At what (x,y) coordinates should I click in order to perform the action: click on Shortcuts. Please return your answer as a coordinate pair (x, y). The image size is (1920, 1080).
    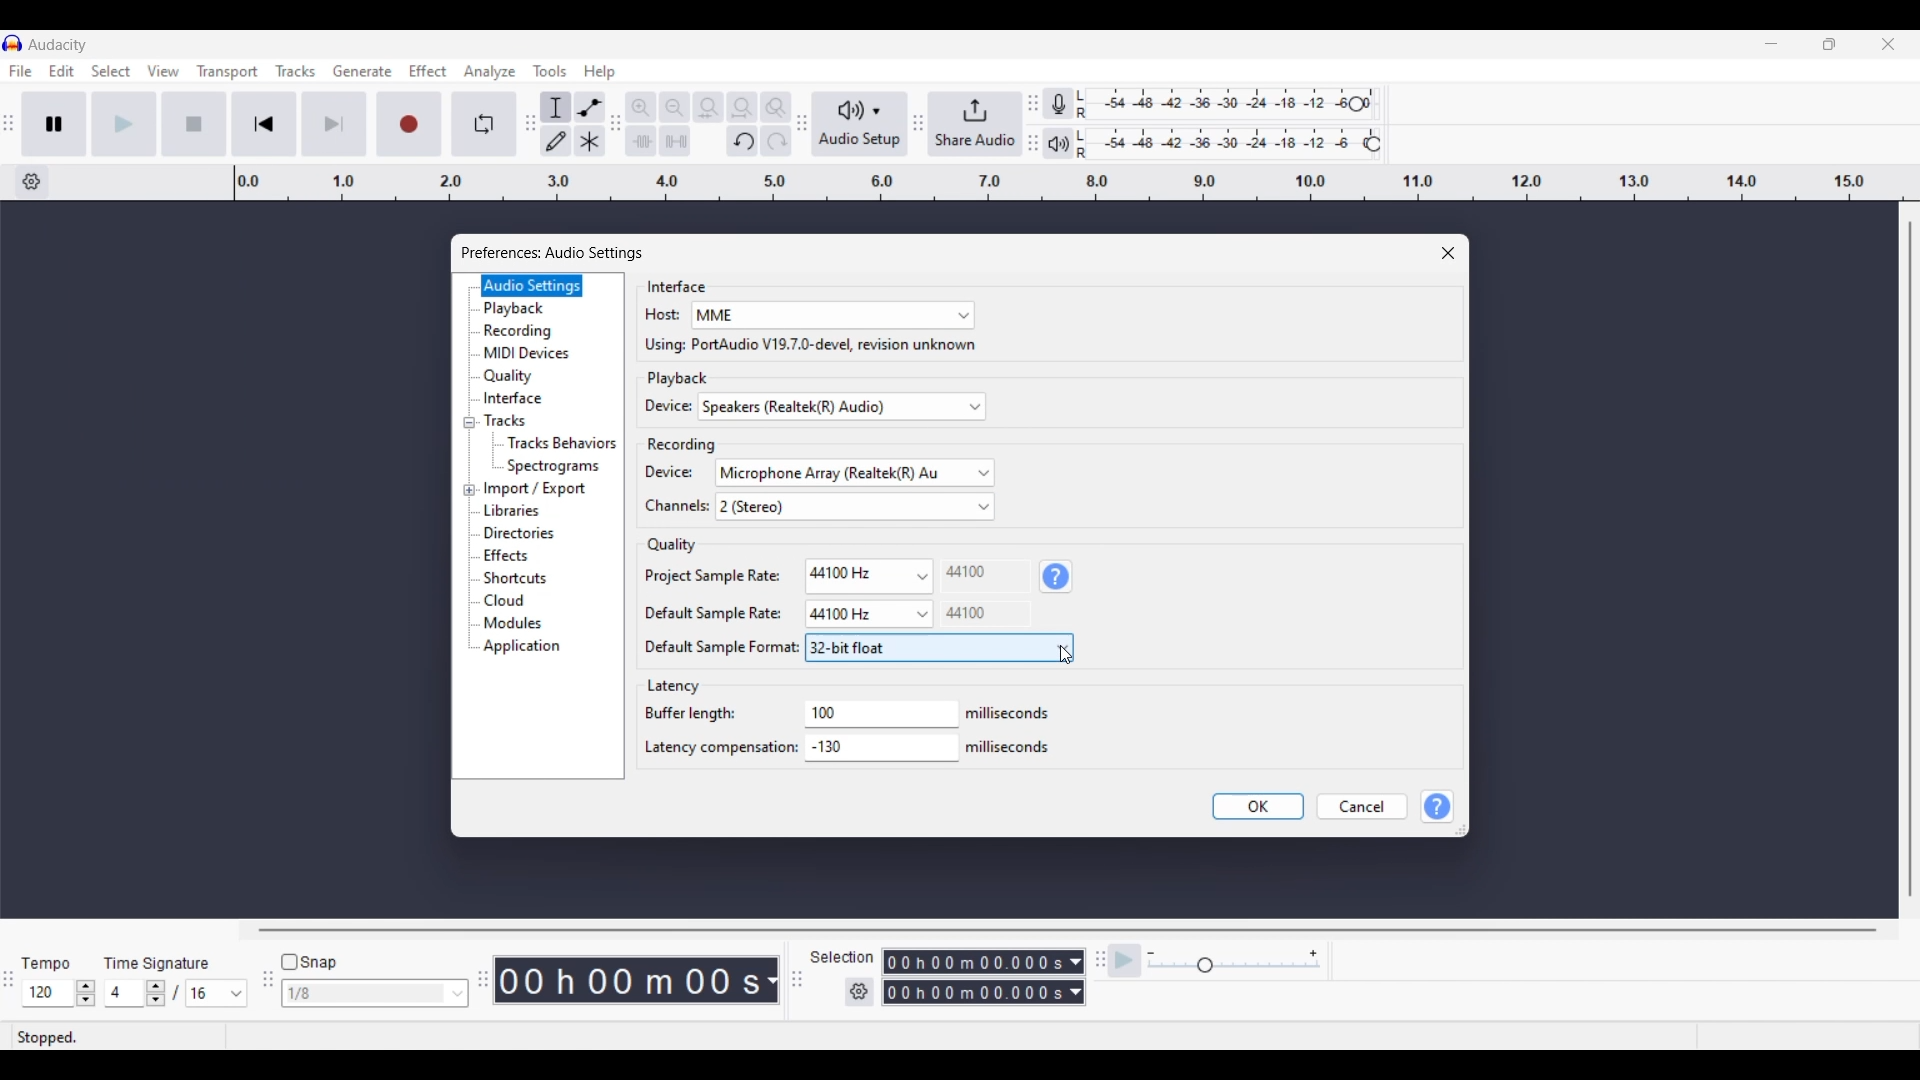
    Looking at the image, I should click on (530, 579).